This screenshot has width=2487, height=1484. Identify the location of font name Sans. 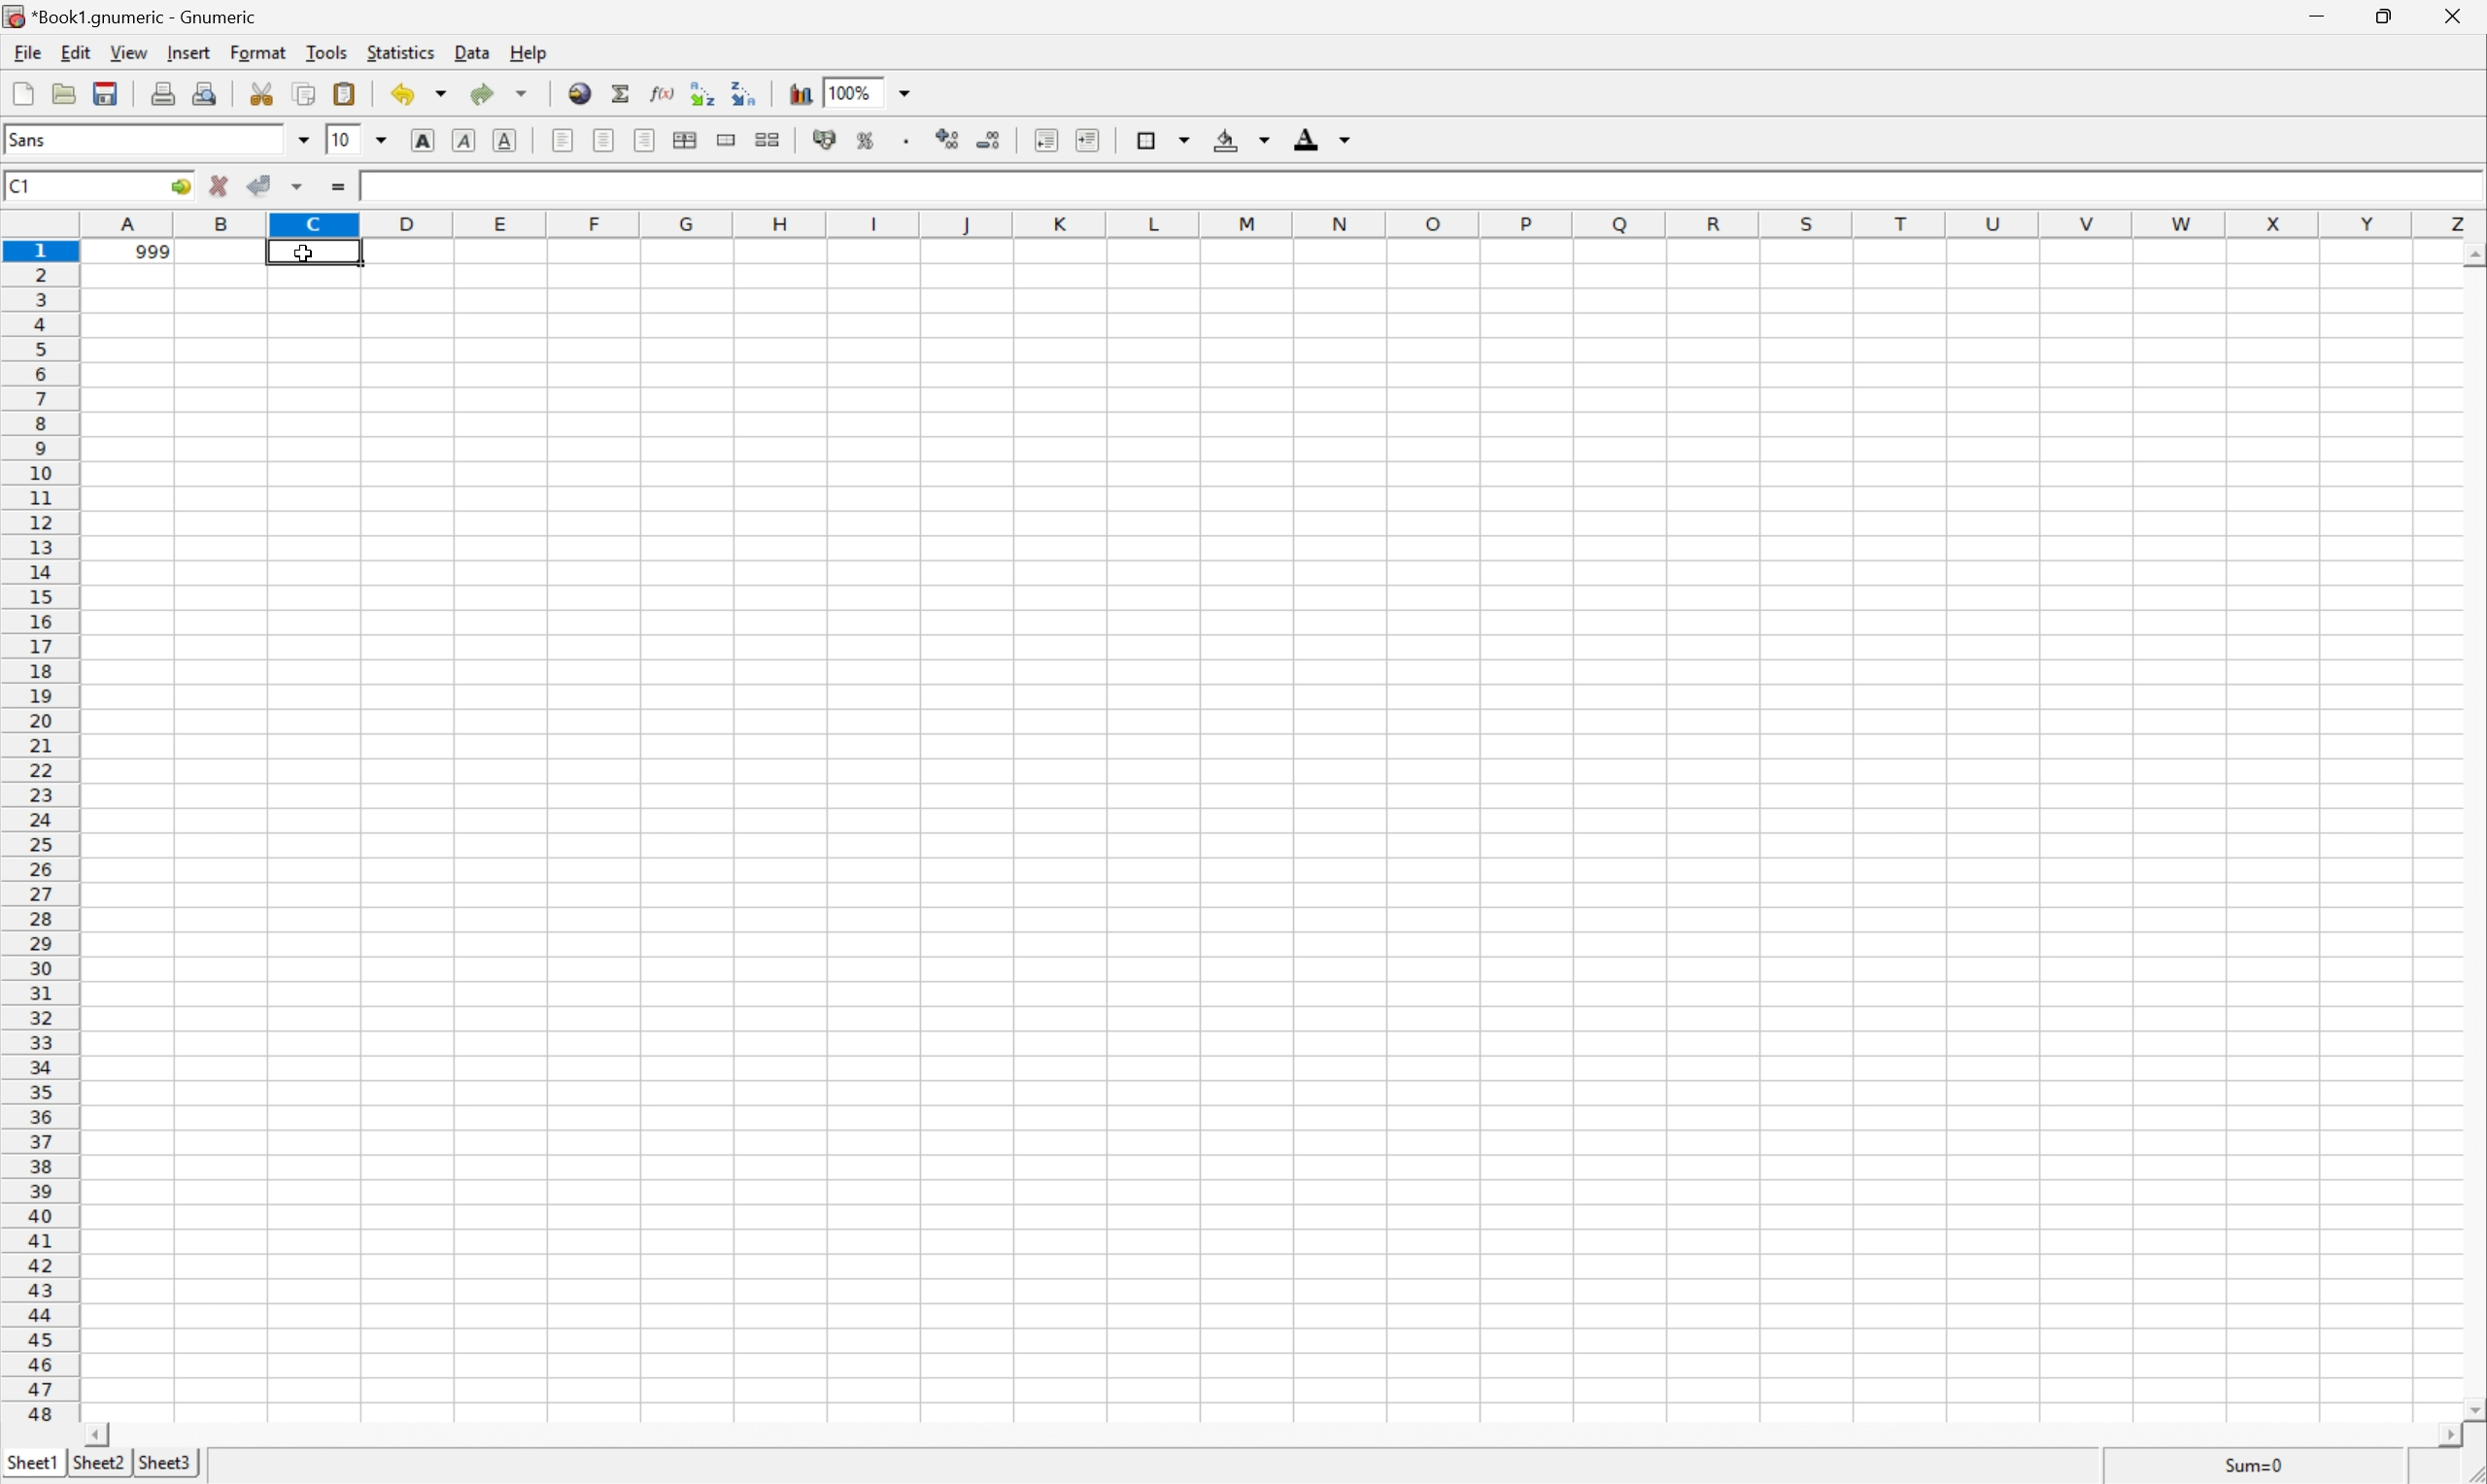
(162, 141).